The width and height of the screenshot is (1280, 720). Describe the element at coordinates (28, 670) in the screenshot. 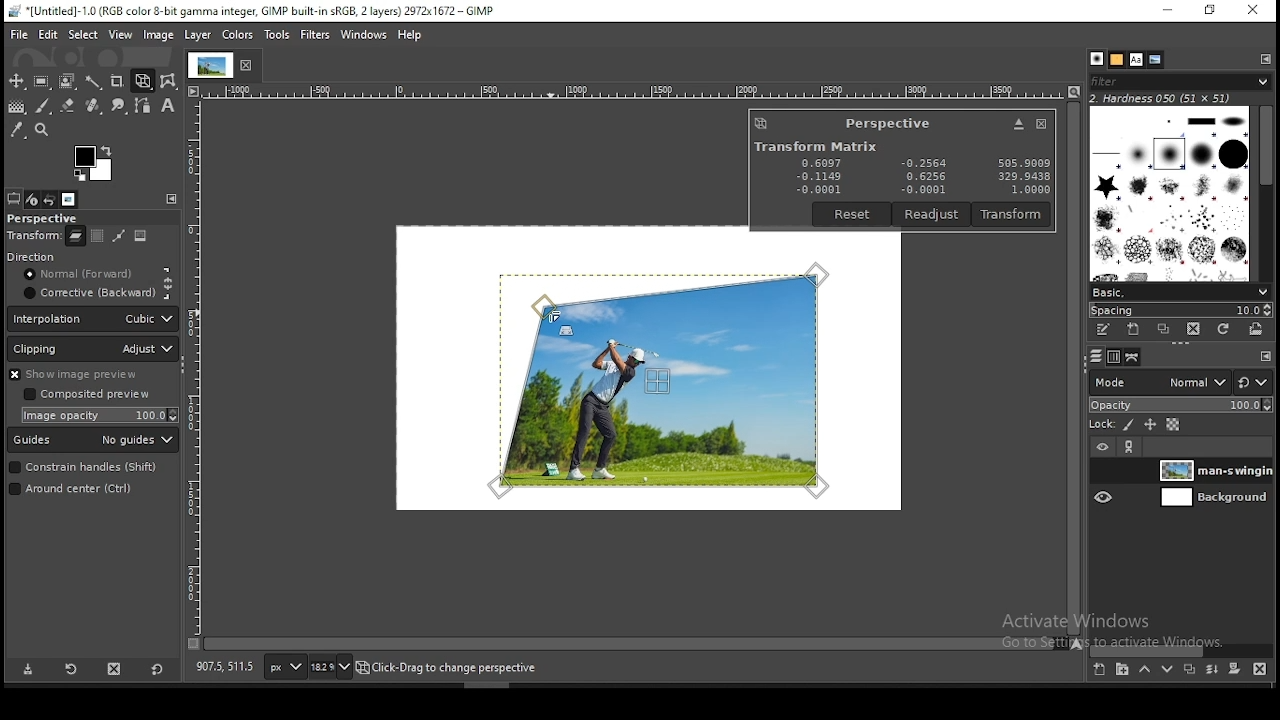

I see `save tool preset` at that location.